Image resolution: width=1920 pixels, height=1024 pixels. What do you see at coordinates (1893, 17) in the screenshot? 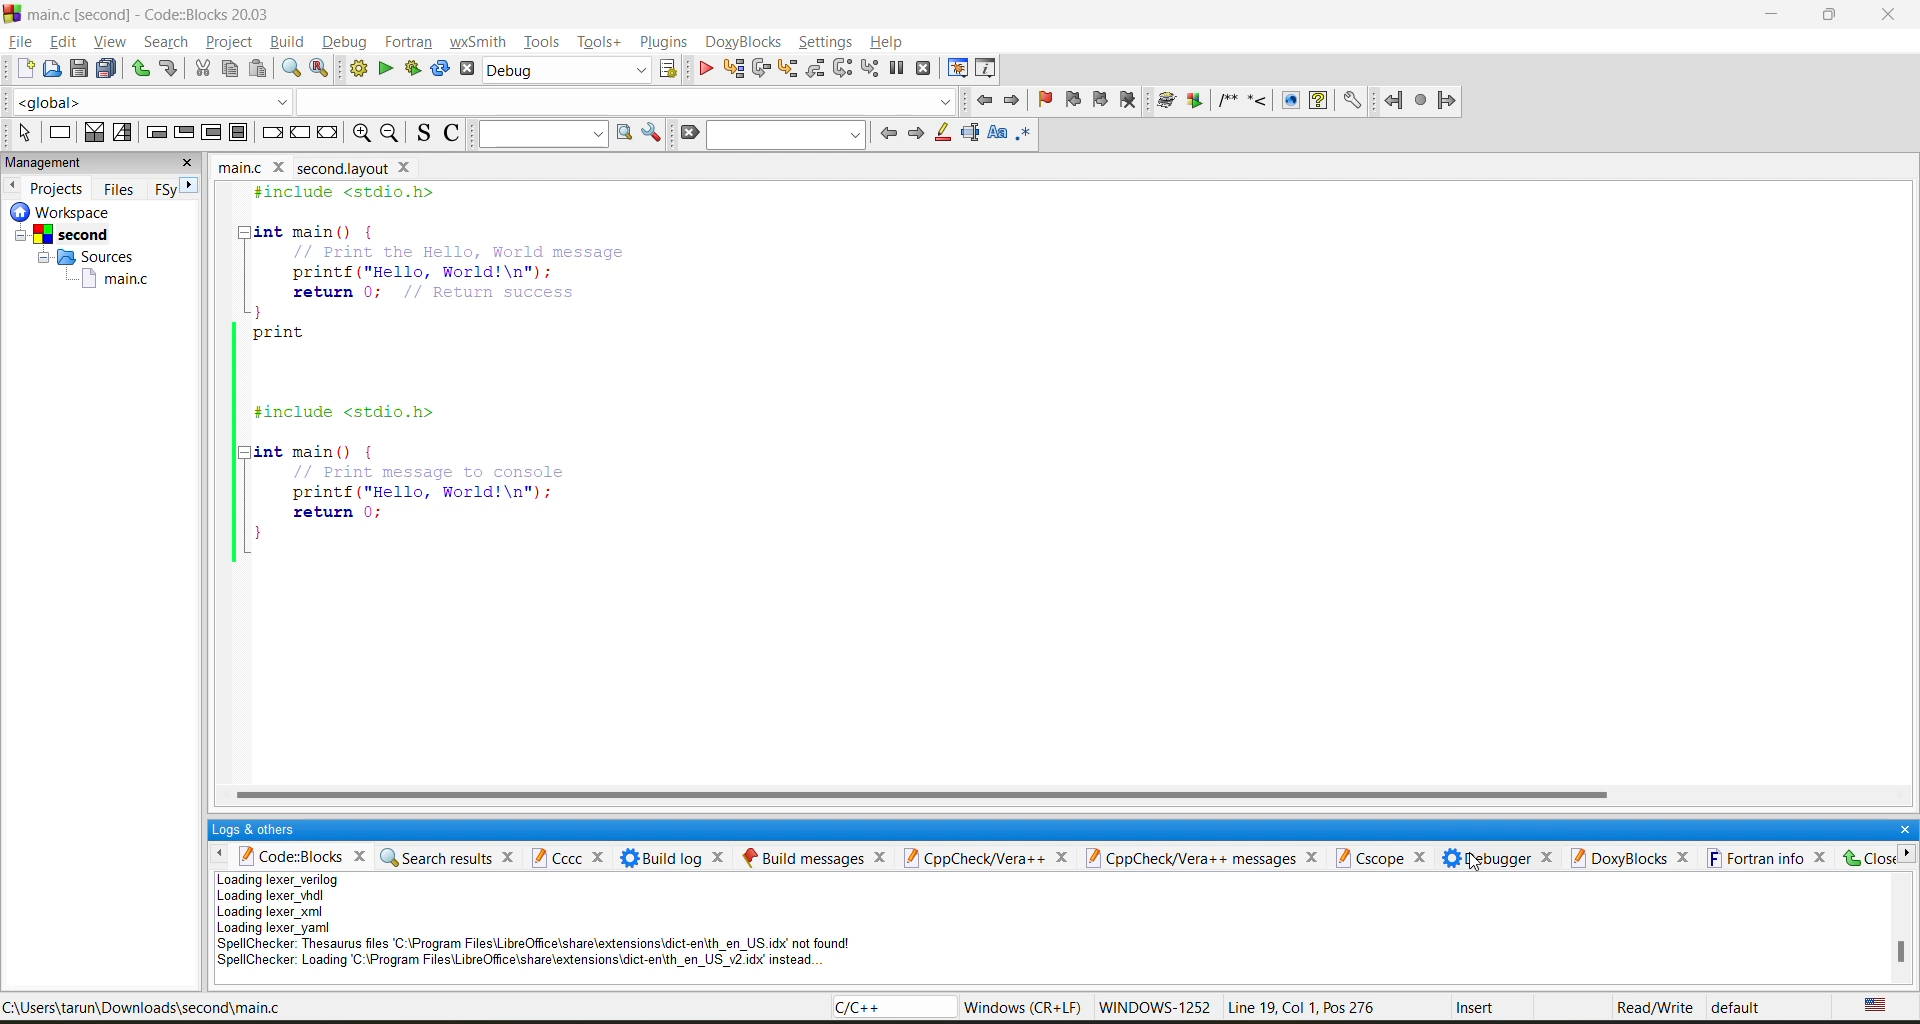
I see `close` at bounding box center [1893, 17].